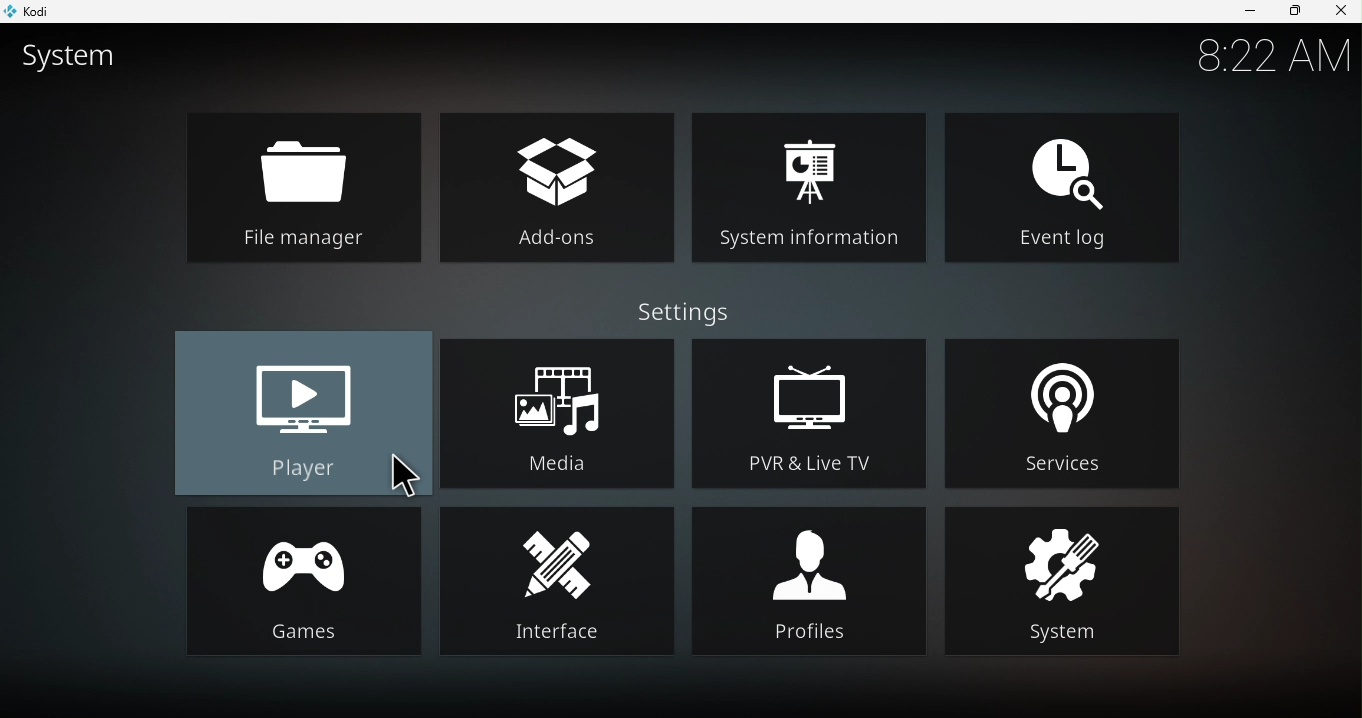 This screenshot has height=718, width=1362. What do you see at coordinates (811, 410) in the screenshot?
I see `PVR and Live TV` at bounding box center [811, 410].